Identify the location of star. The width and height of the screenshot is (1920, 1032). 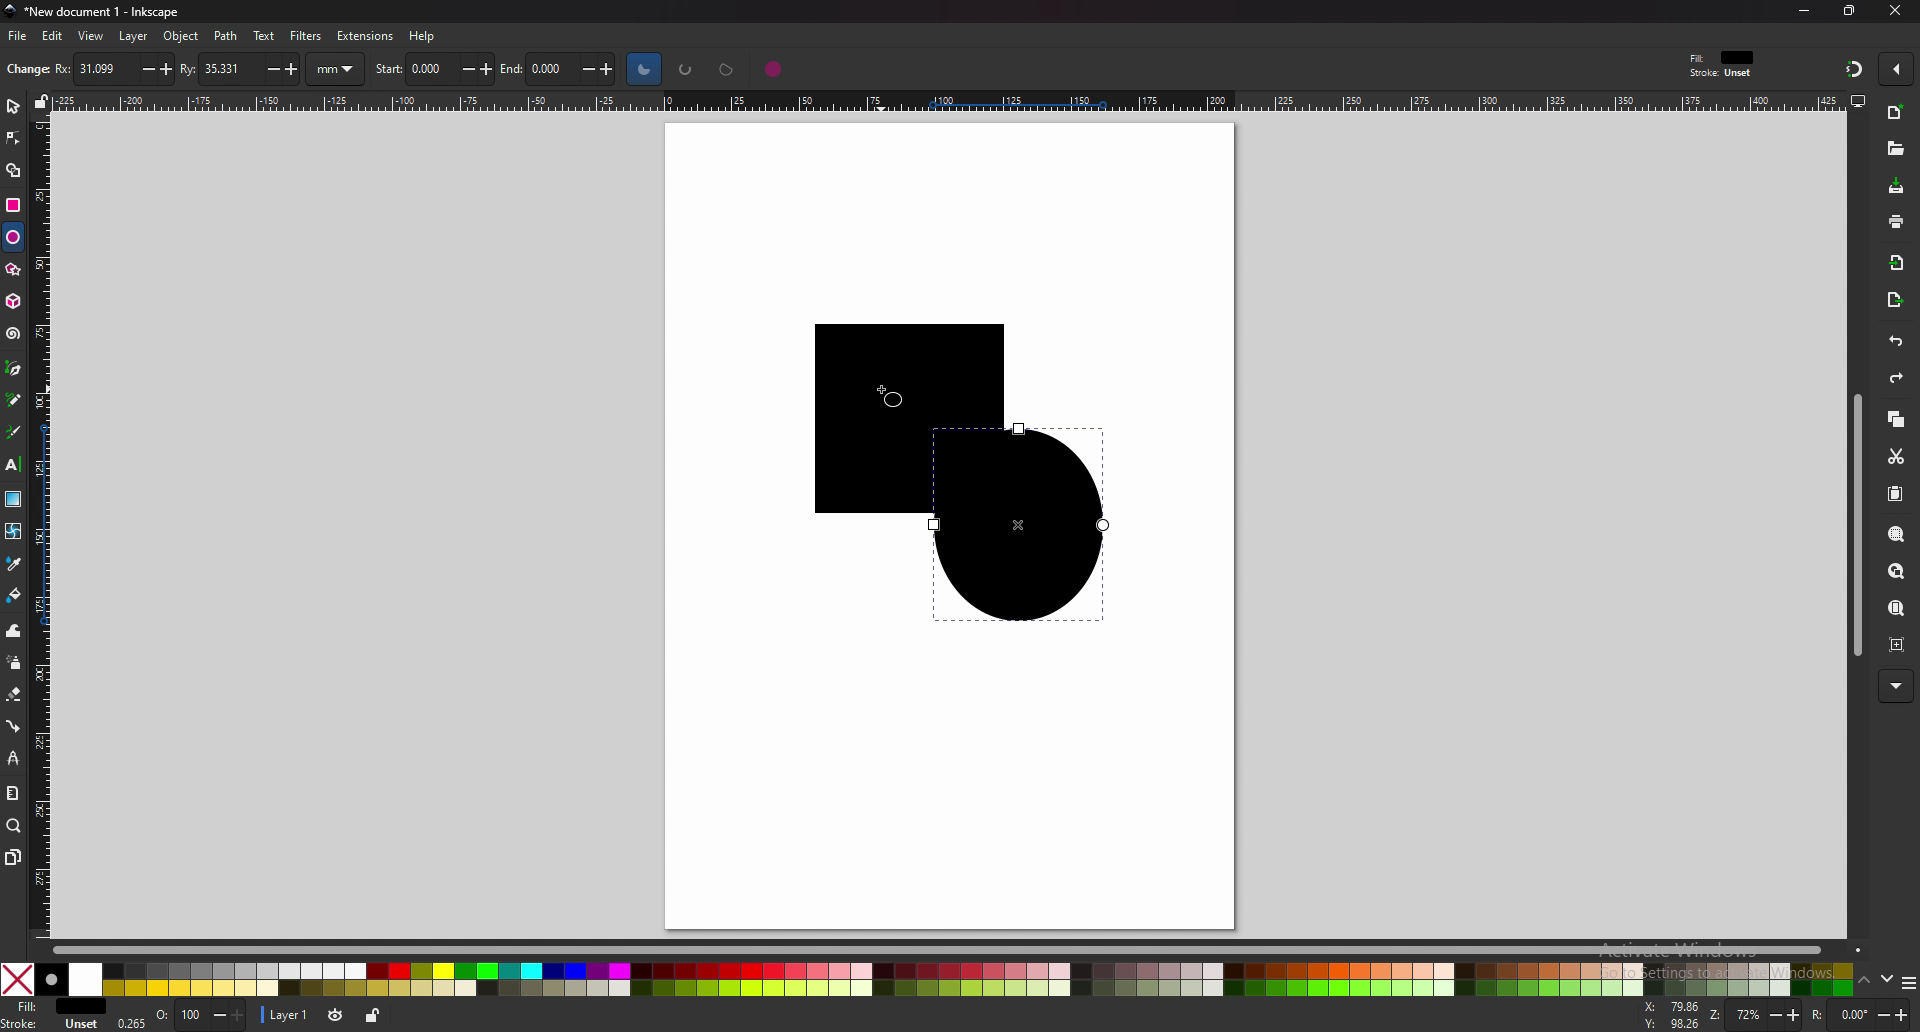
(13, 269).